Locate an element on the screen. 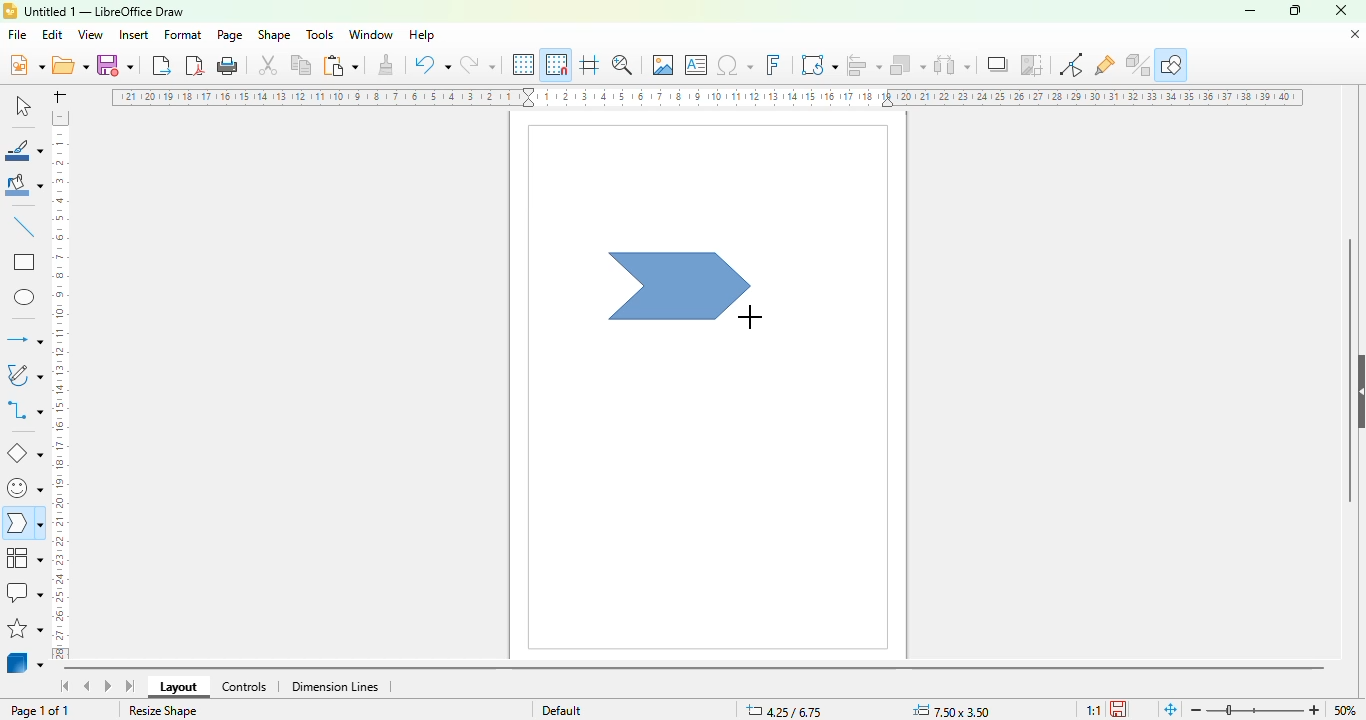  close document is located at coordinates (1355, 35).